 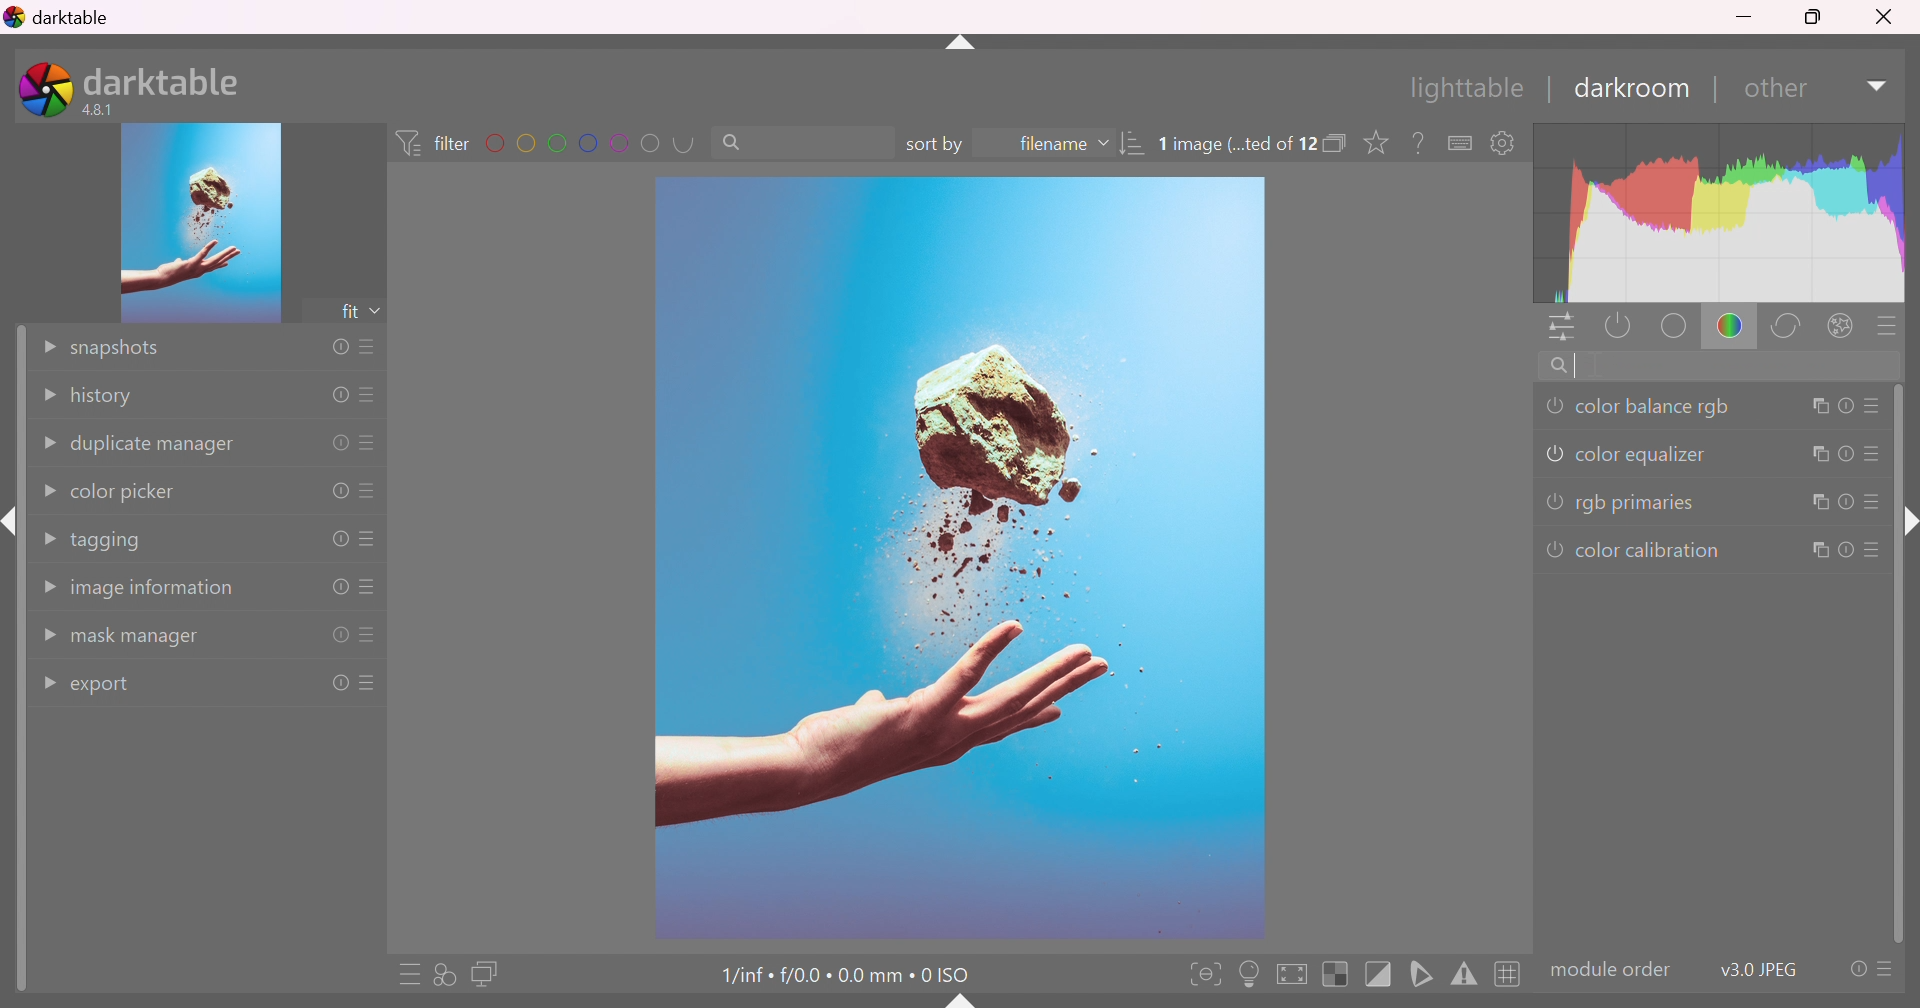 I want to click on display a second darkroom image window, so click(x=487, y=974).